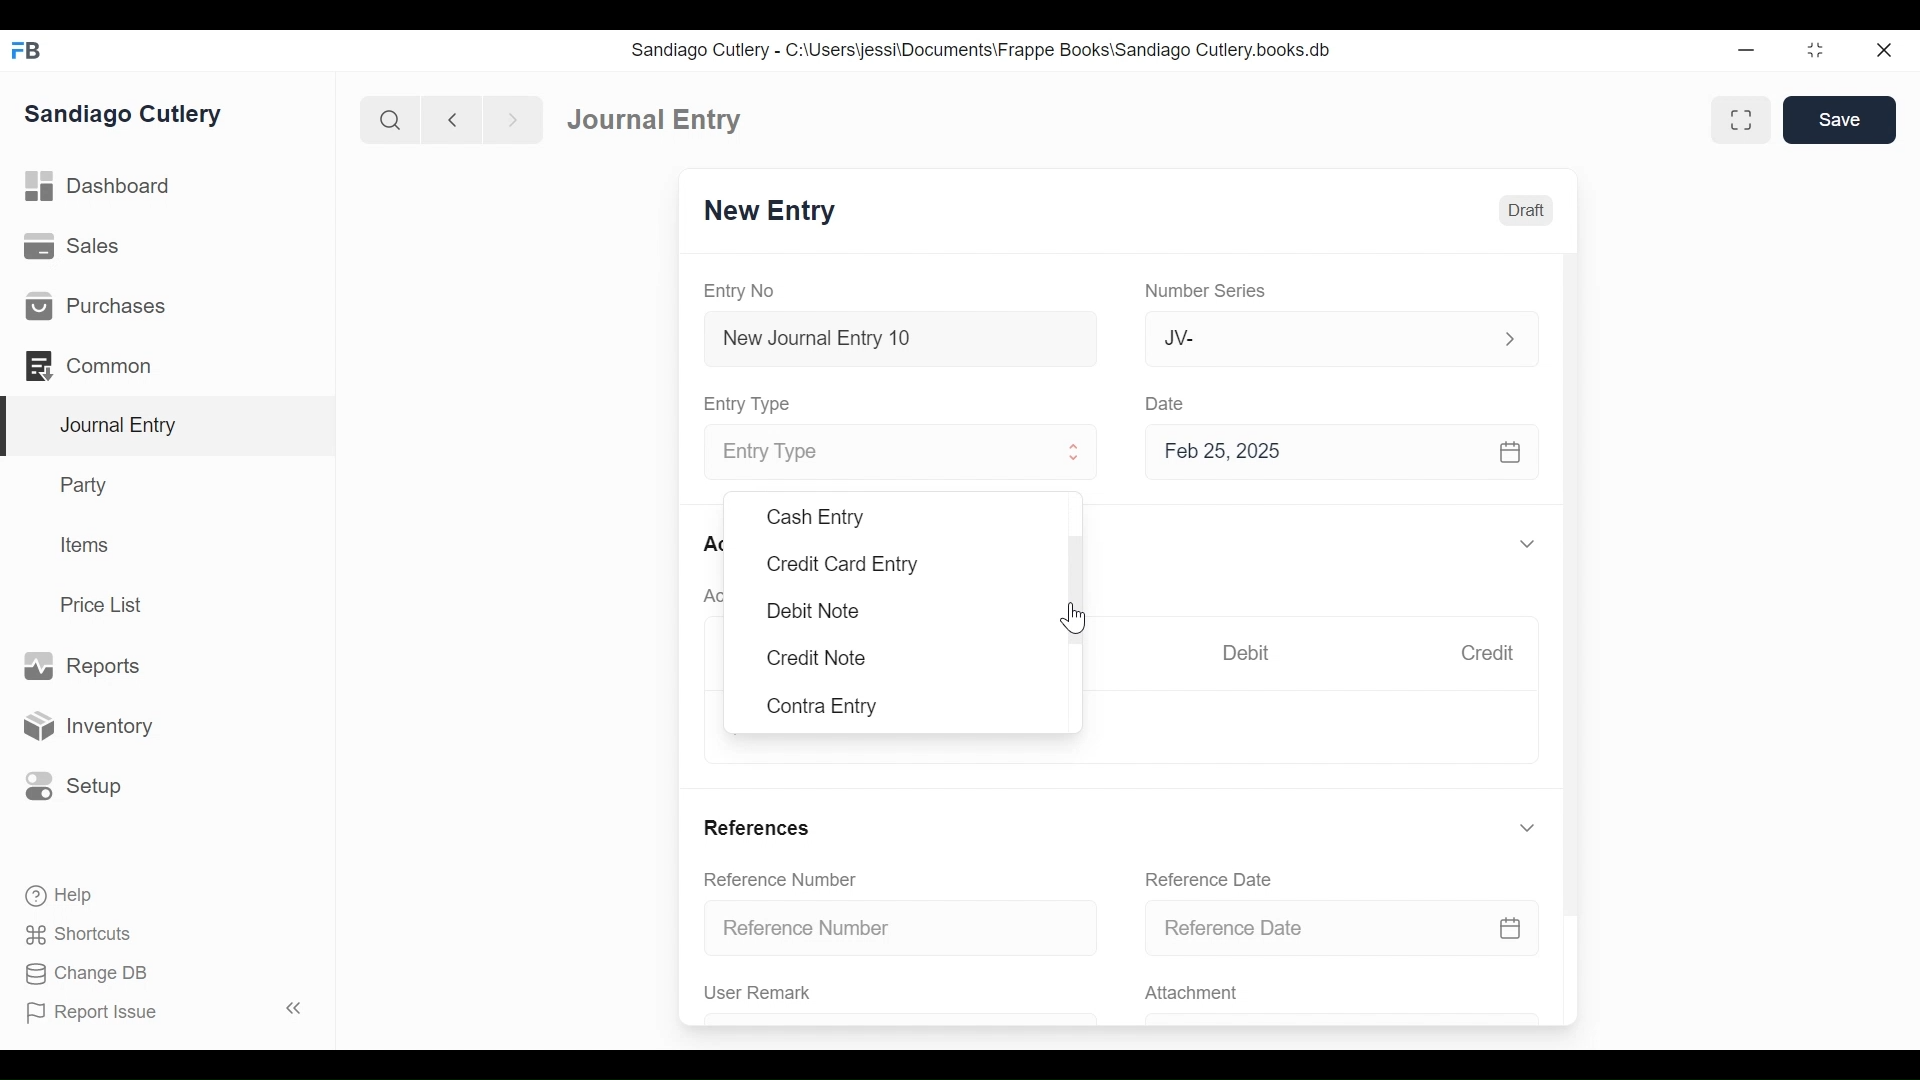  I want to click on Dashboard, so click(105, 189).